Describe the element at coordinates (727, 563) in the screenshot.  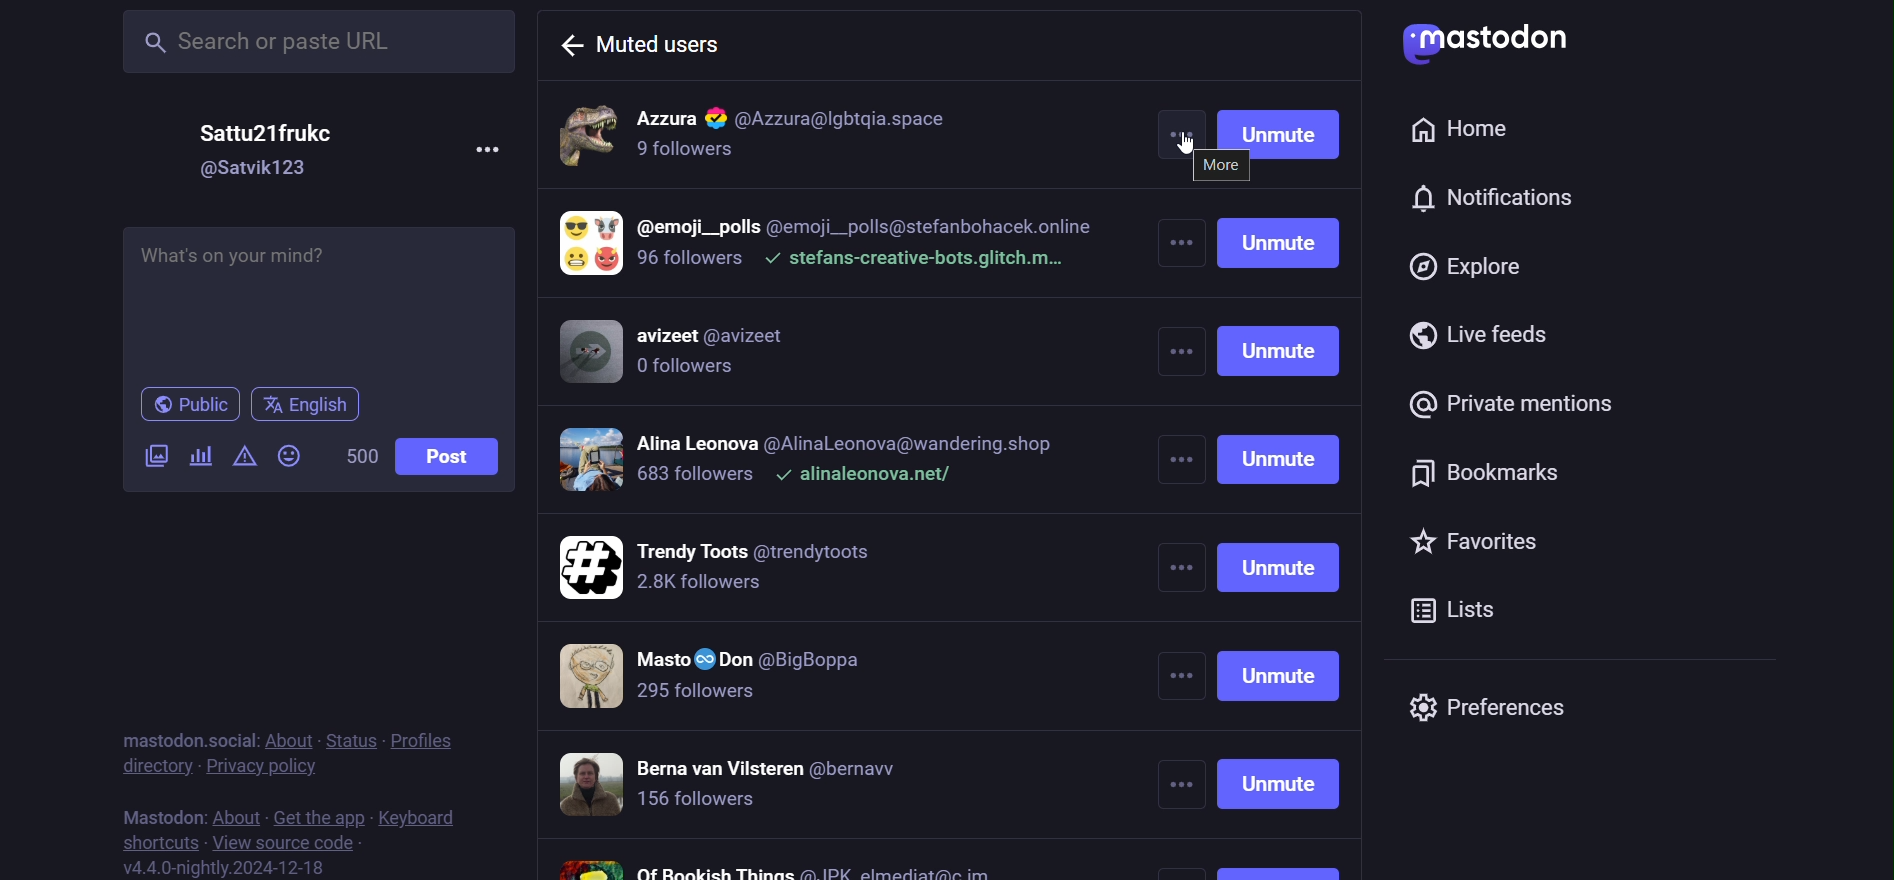
I see `muter users 5` at that location.